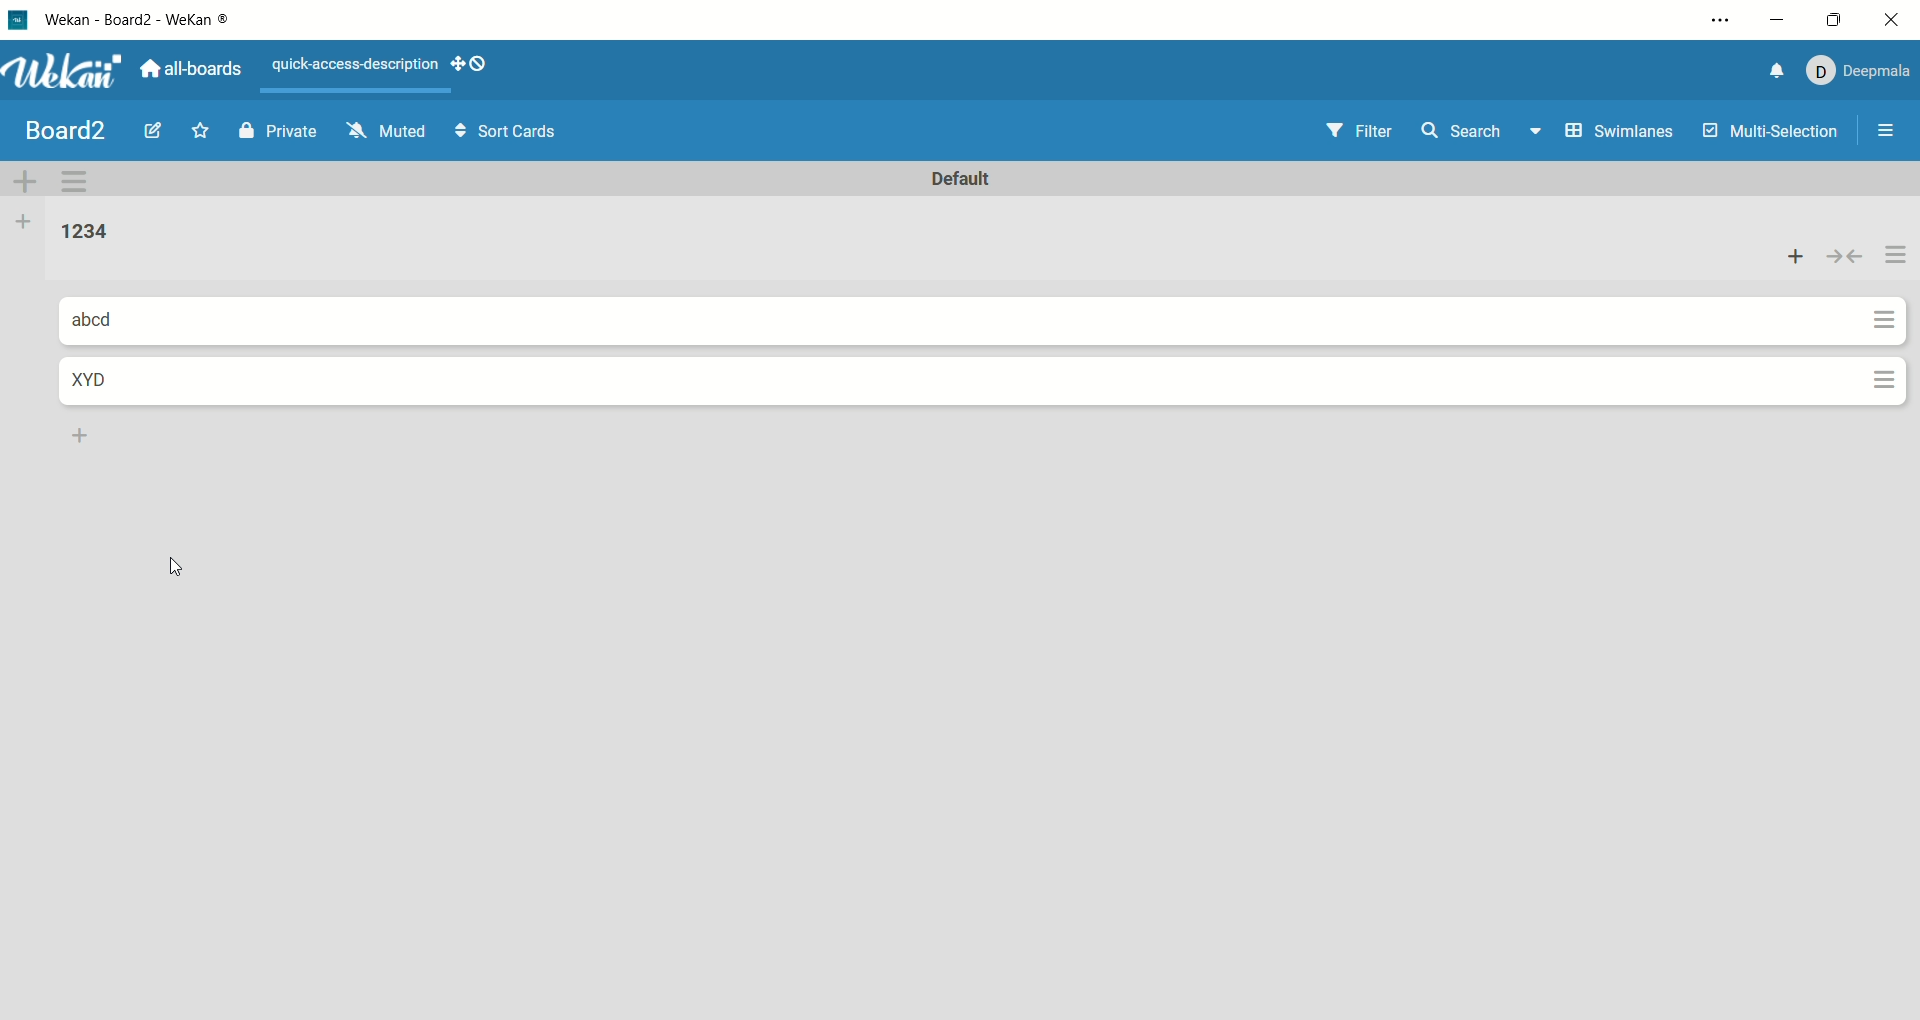 Image resolution: width=1920 pixels, height=1020 pixels. What do you see at coordinates (106, 321) in the screenshot?
I see `card title` at bounding box center [106, 321].